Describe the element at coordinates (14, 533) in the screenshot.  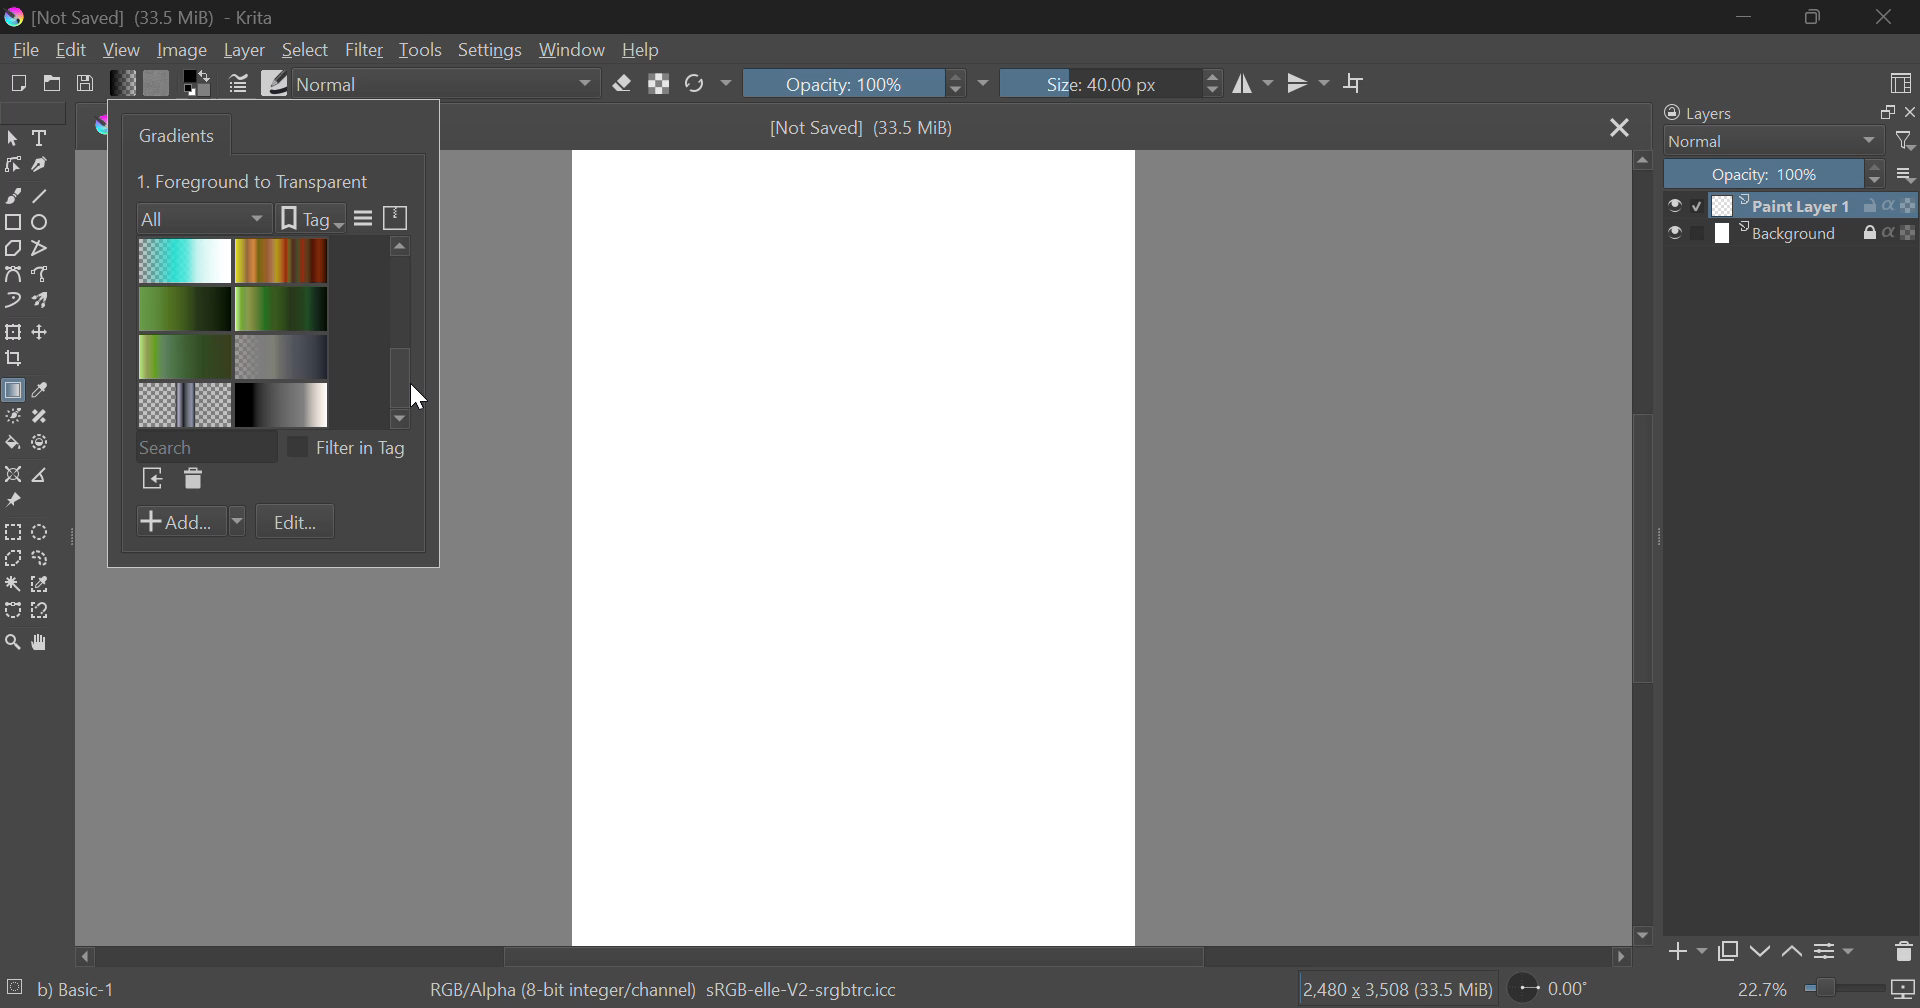
I see `Rectangular Selection` at that location.